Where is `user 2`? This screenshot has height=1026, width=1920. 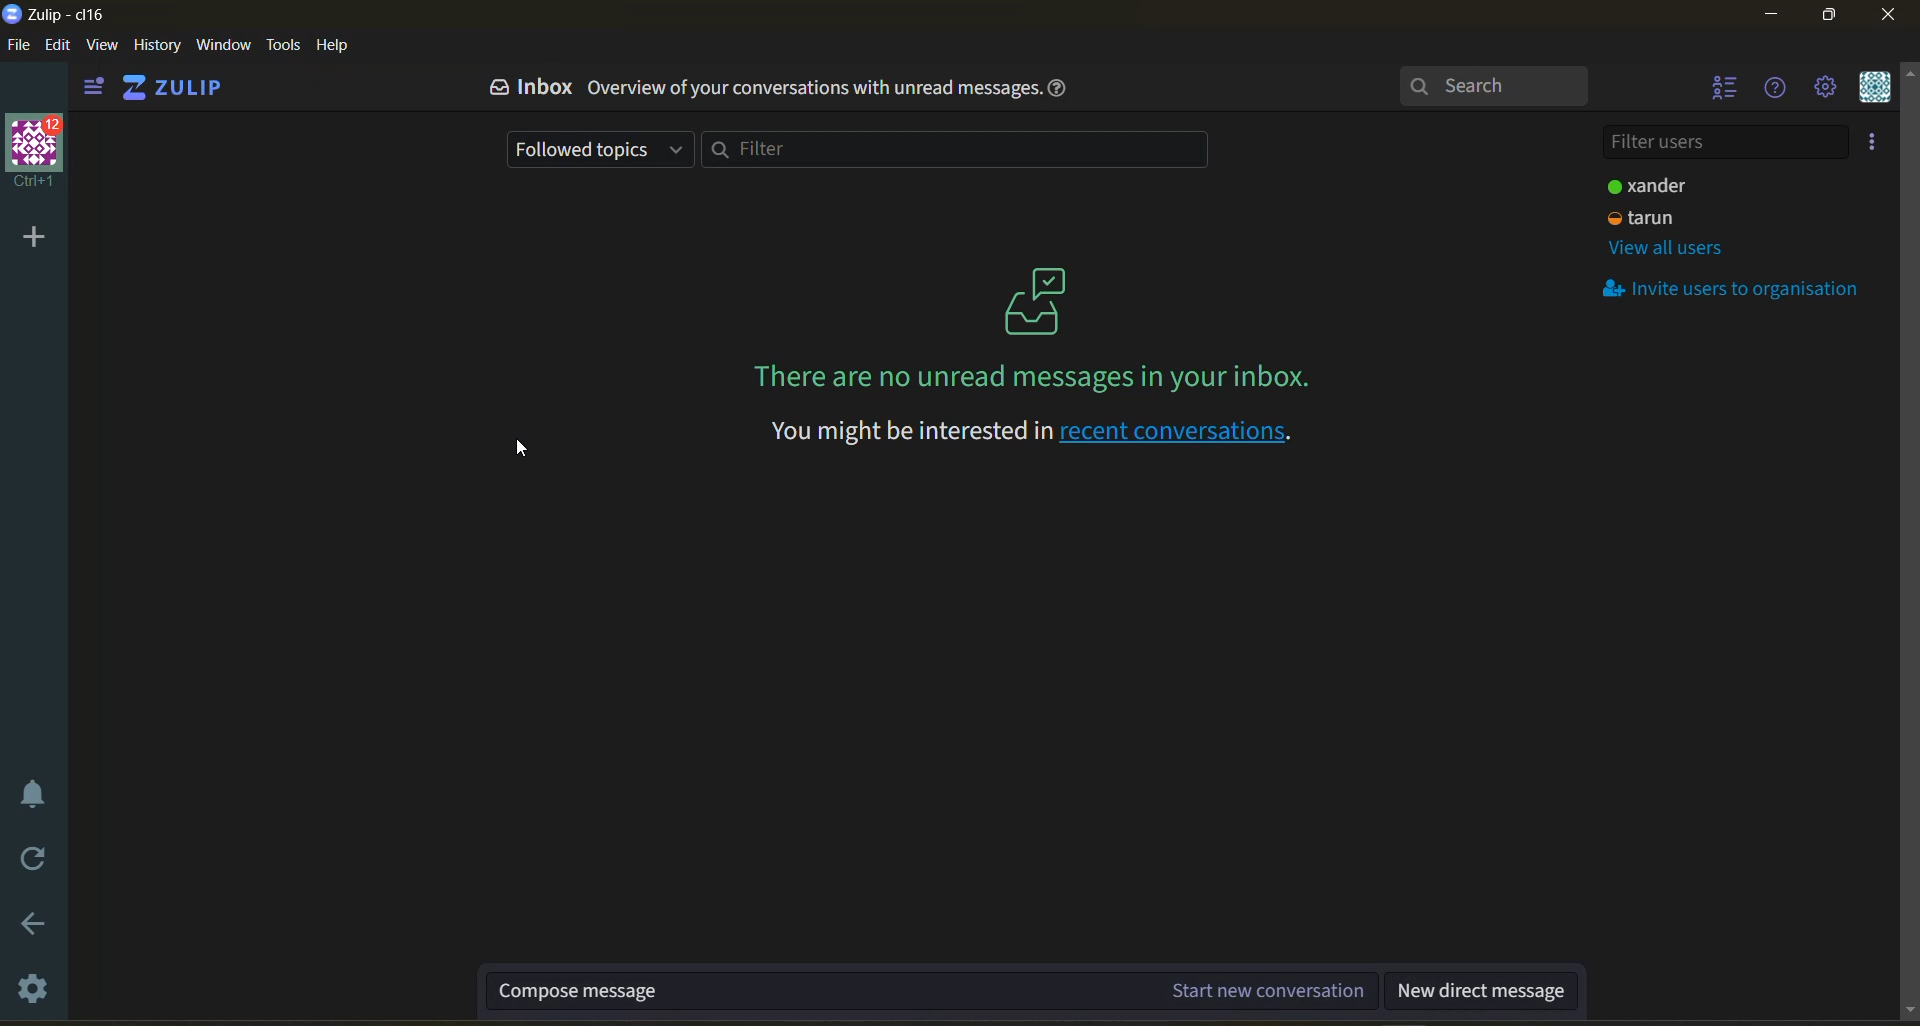 user 2 is located at coordinates (1649, 221).